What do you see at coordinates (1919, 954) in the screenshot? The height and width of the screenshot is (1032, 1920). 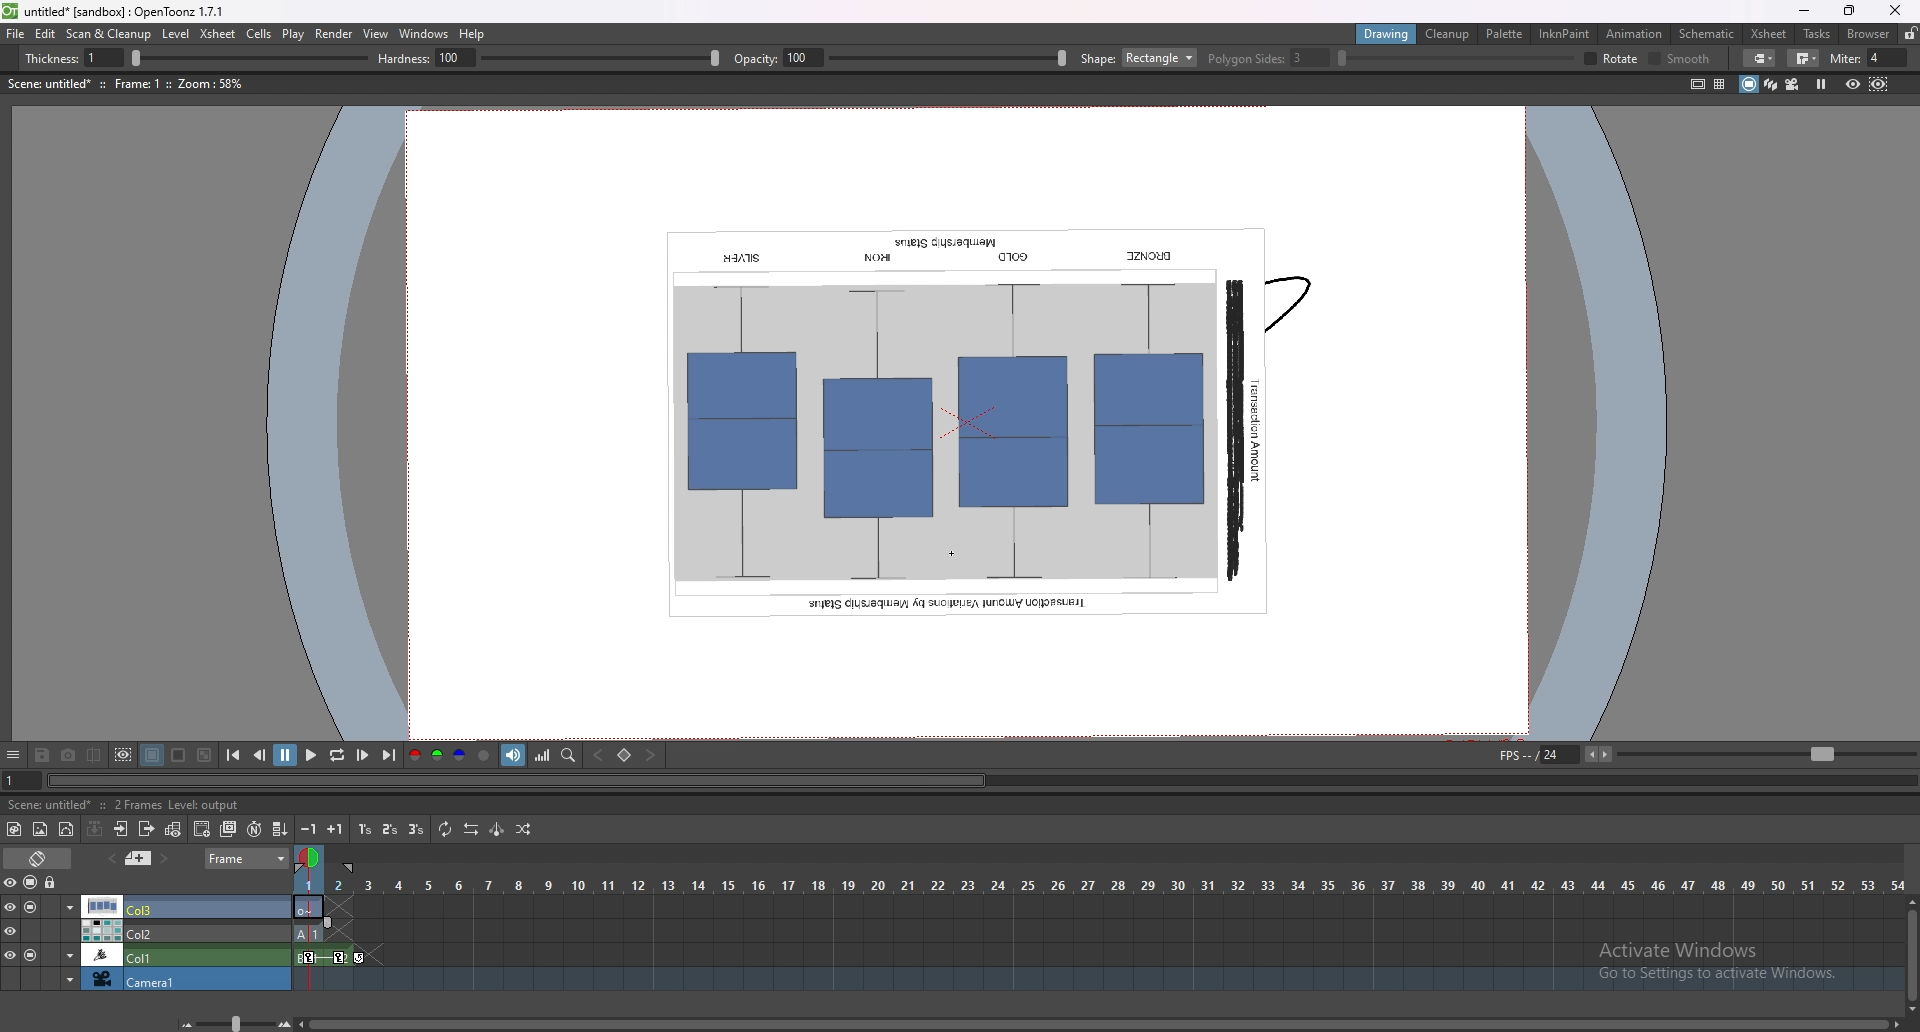 I see `scroll bar` at bounding box center [1919, 954].